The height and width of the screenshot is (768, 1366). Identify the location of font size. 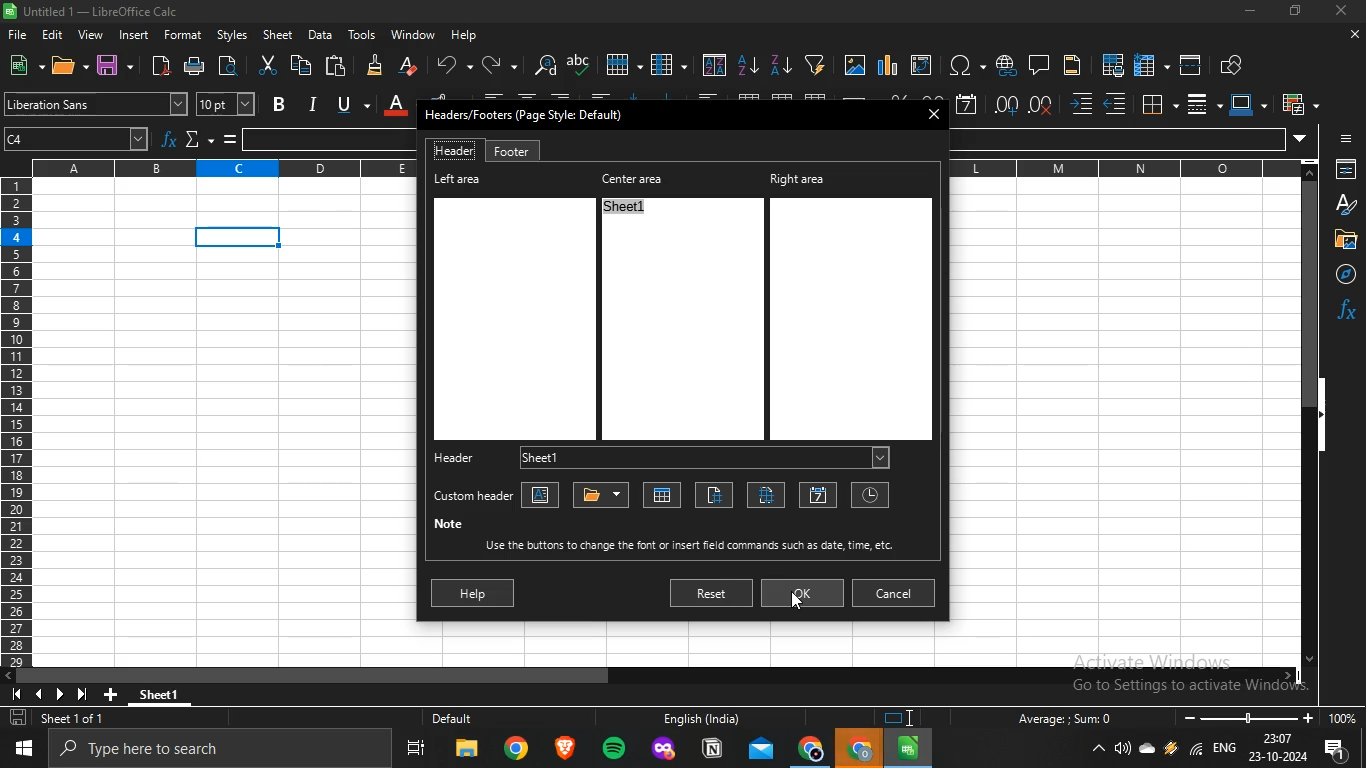
(224, 103).